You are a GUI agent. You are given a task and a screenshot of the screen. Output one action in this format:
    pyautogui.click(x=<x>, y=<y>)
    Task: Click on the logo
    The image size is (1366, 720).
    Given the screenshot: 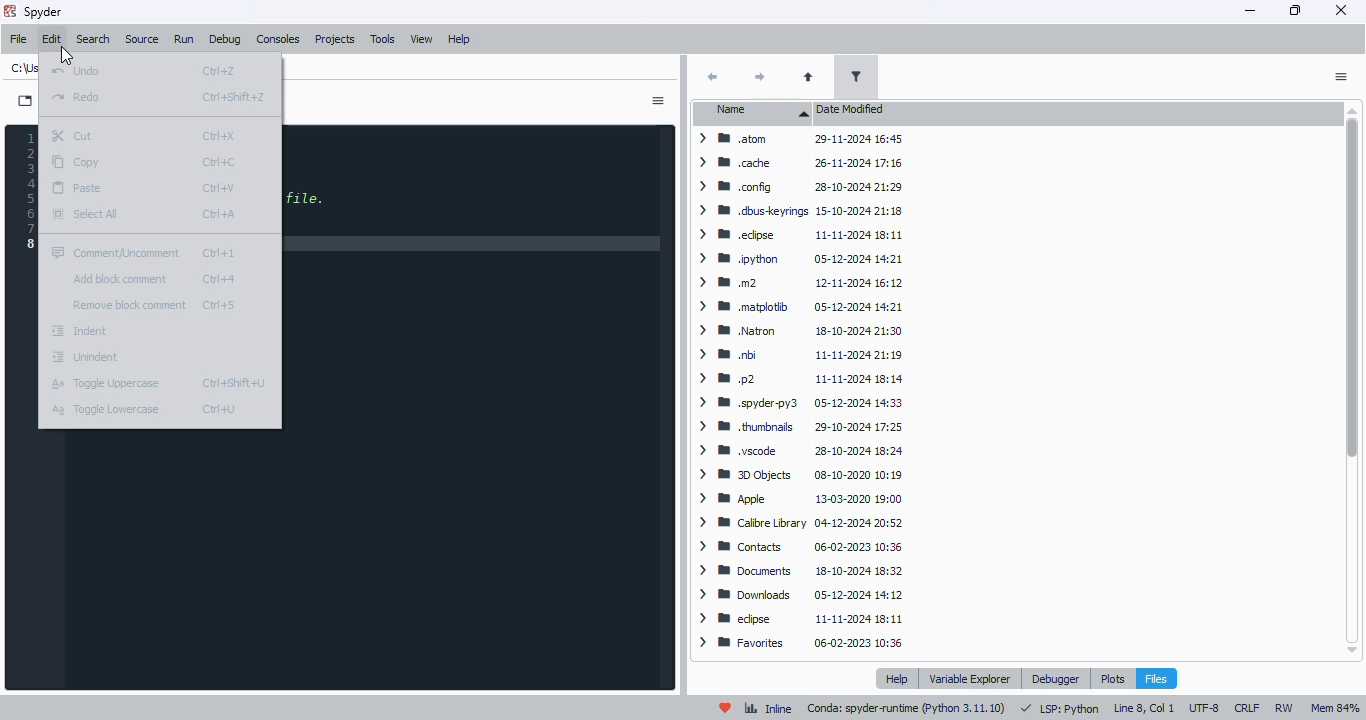 What is the action you would take?
    pyautogui.click(x=10, y=10)
    